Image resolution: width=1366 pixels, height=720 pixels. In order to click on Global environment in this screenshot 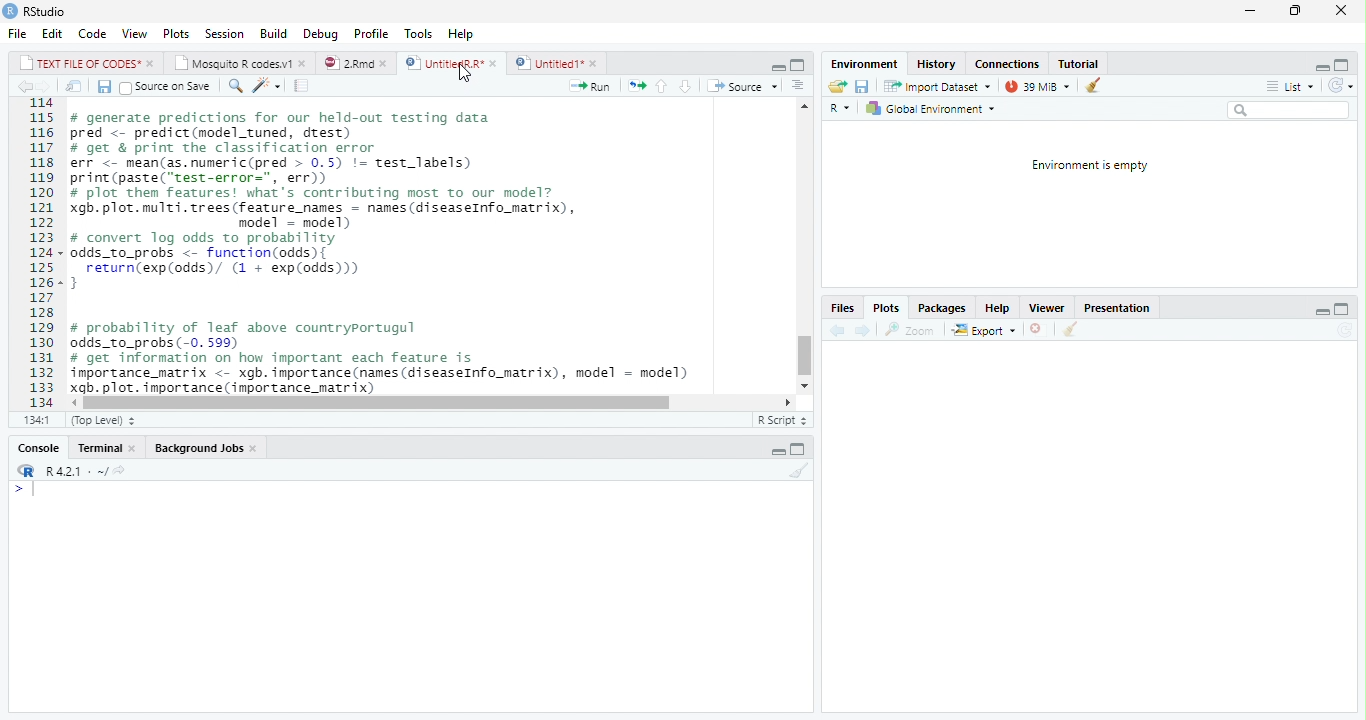, I will do `click(930, 109)`.